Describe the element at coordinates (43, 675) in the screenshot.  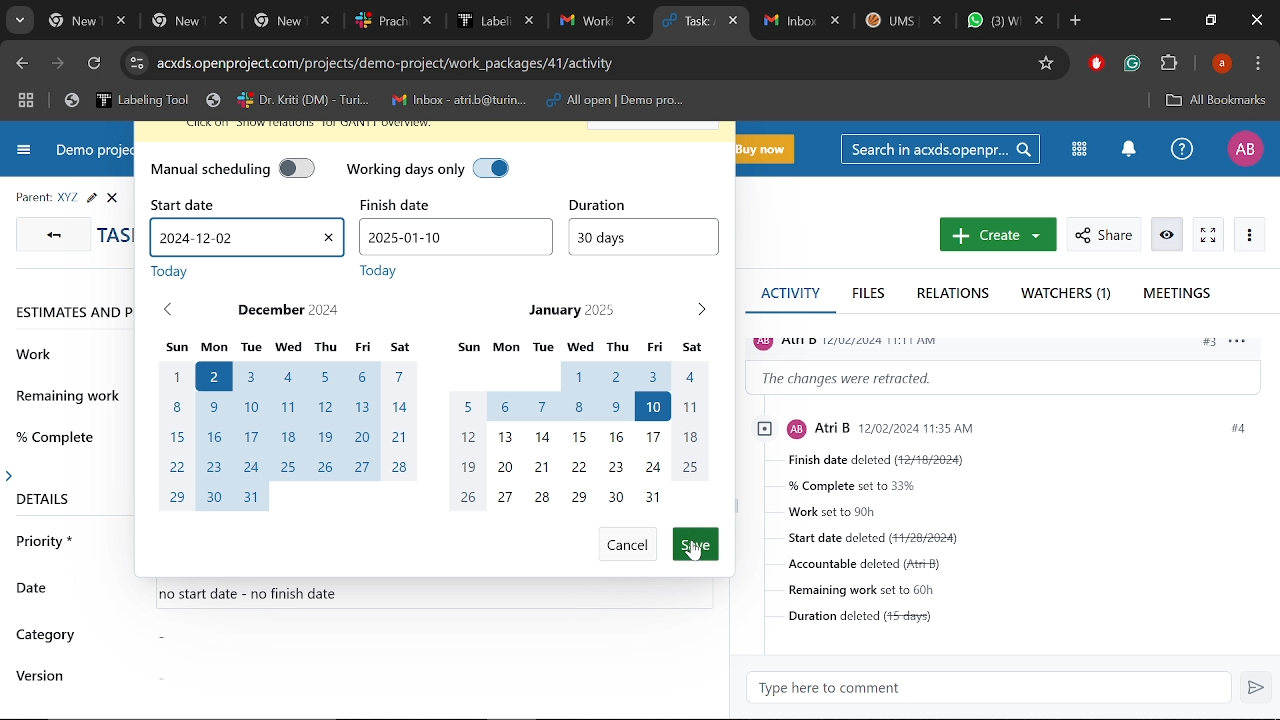
I see `version` at that location.